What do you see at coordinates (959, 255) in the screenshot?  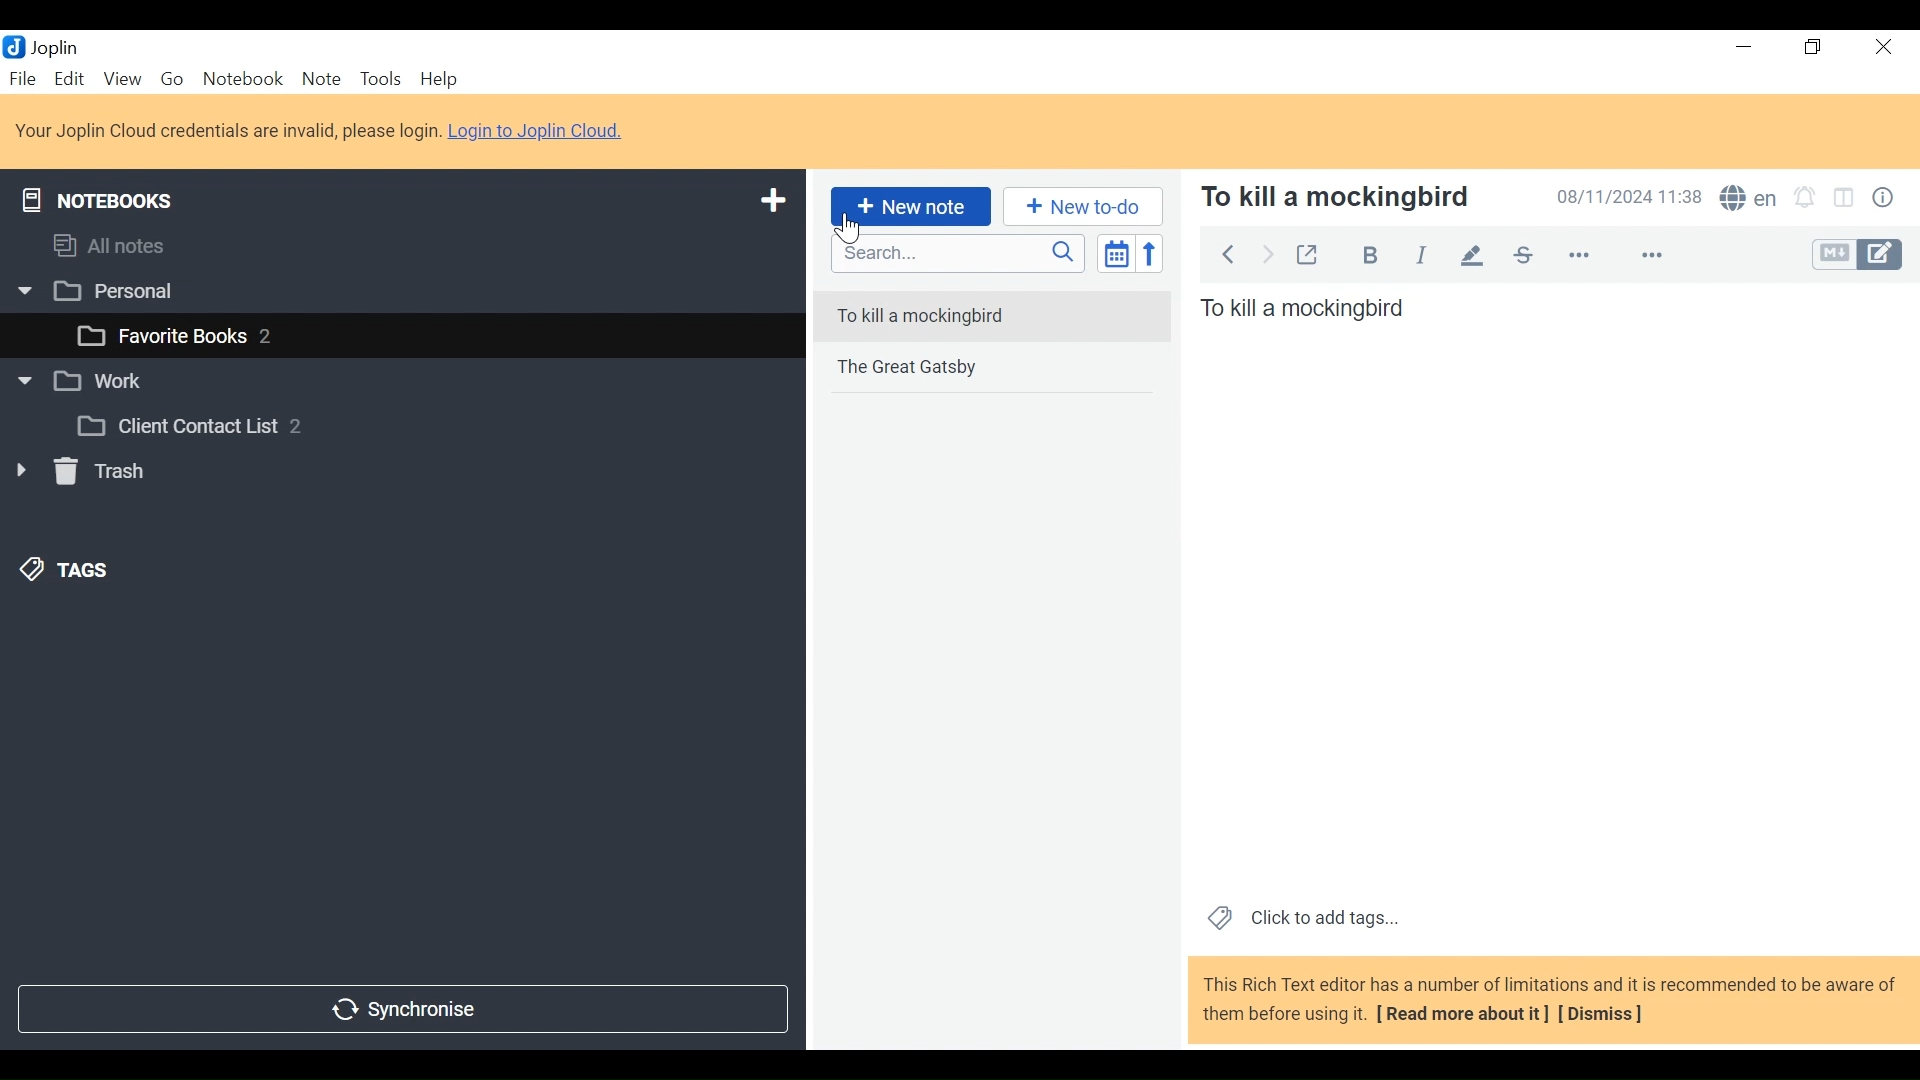 I see `Search` at bounding box center [959, 255].